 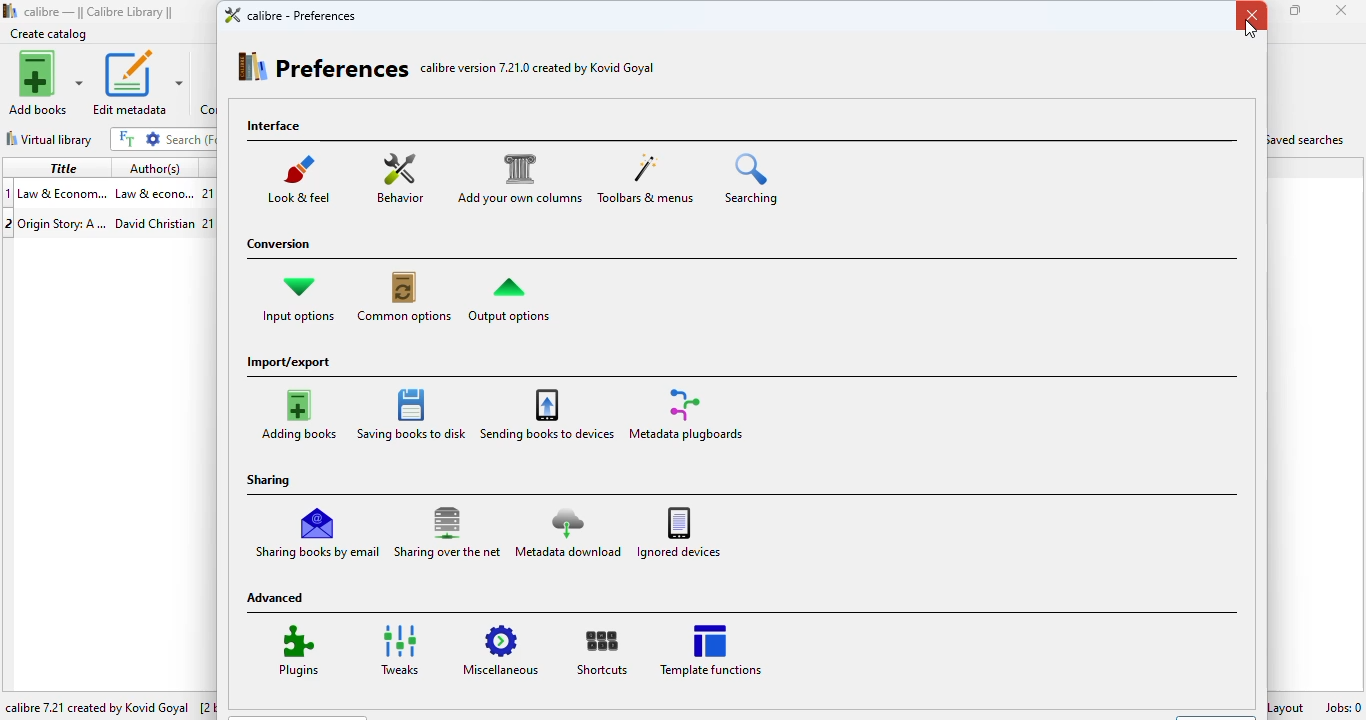 I want to click on metadata plugboards, so click(x=684, y=413).